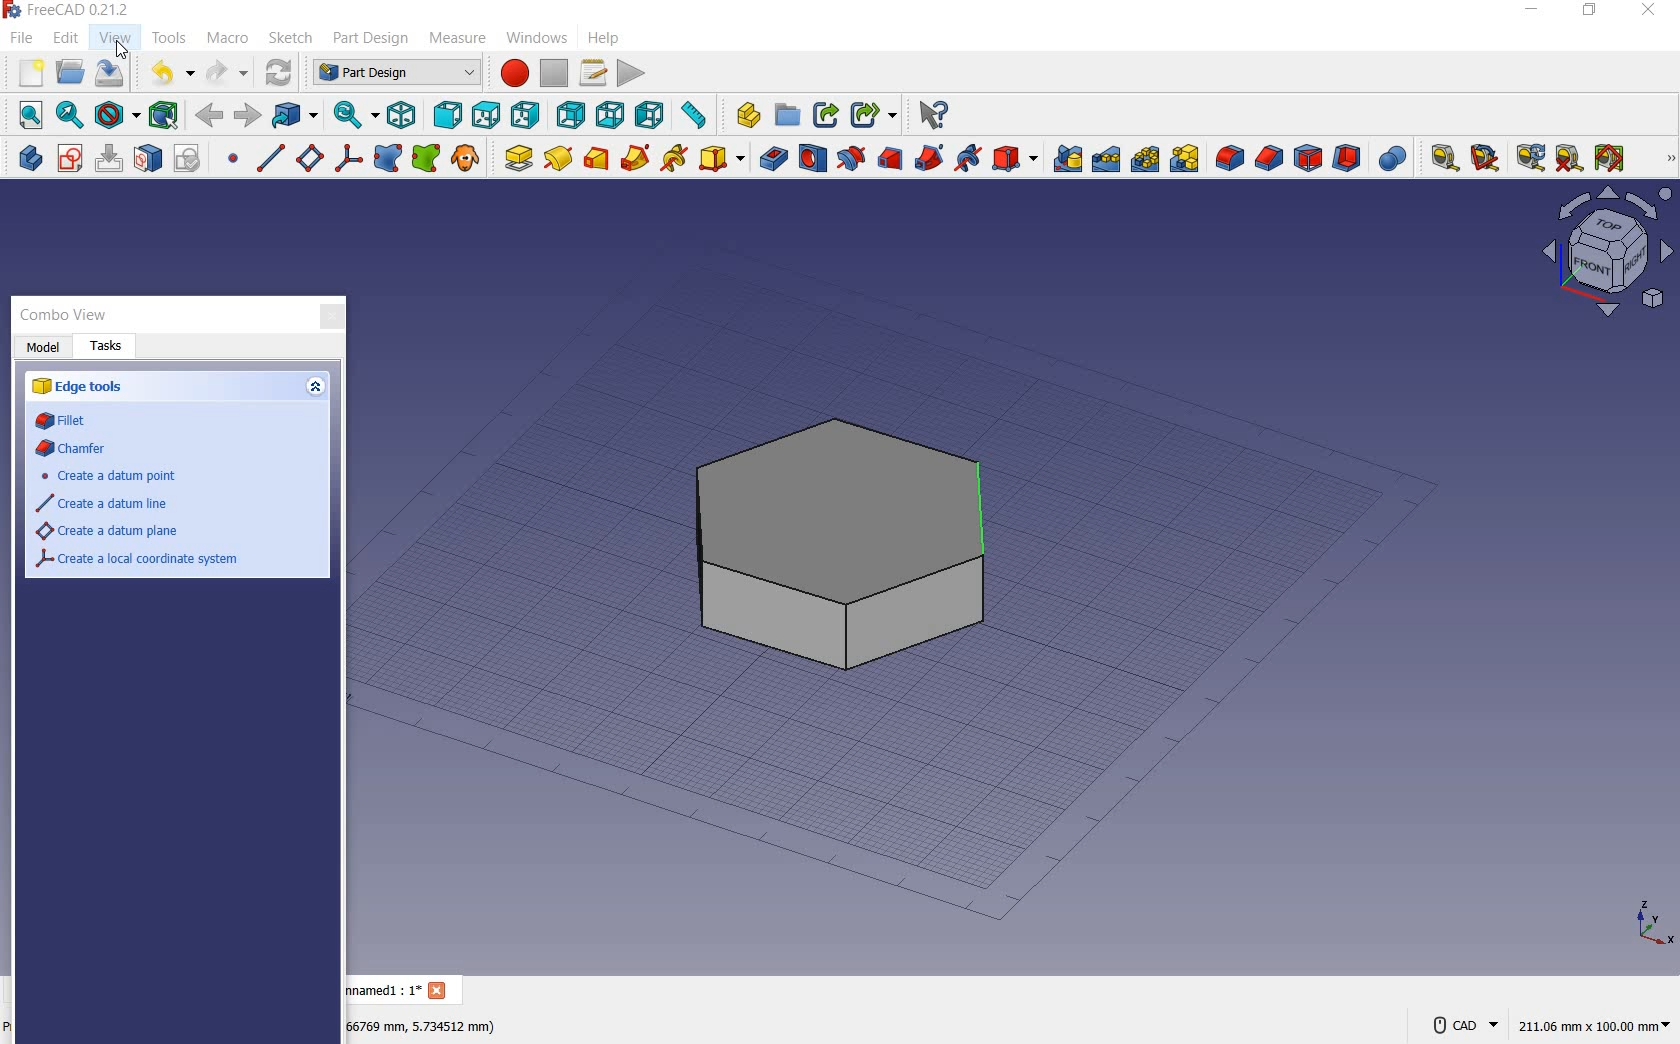 The height and width of the screenshot is (1044, 1680). I want to click on measure angular, so click(1486, 160).